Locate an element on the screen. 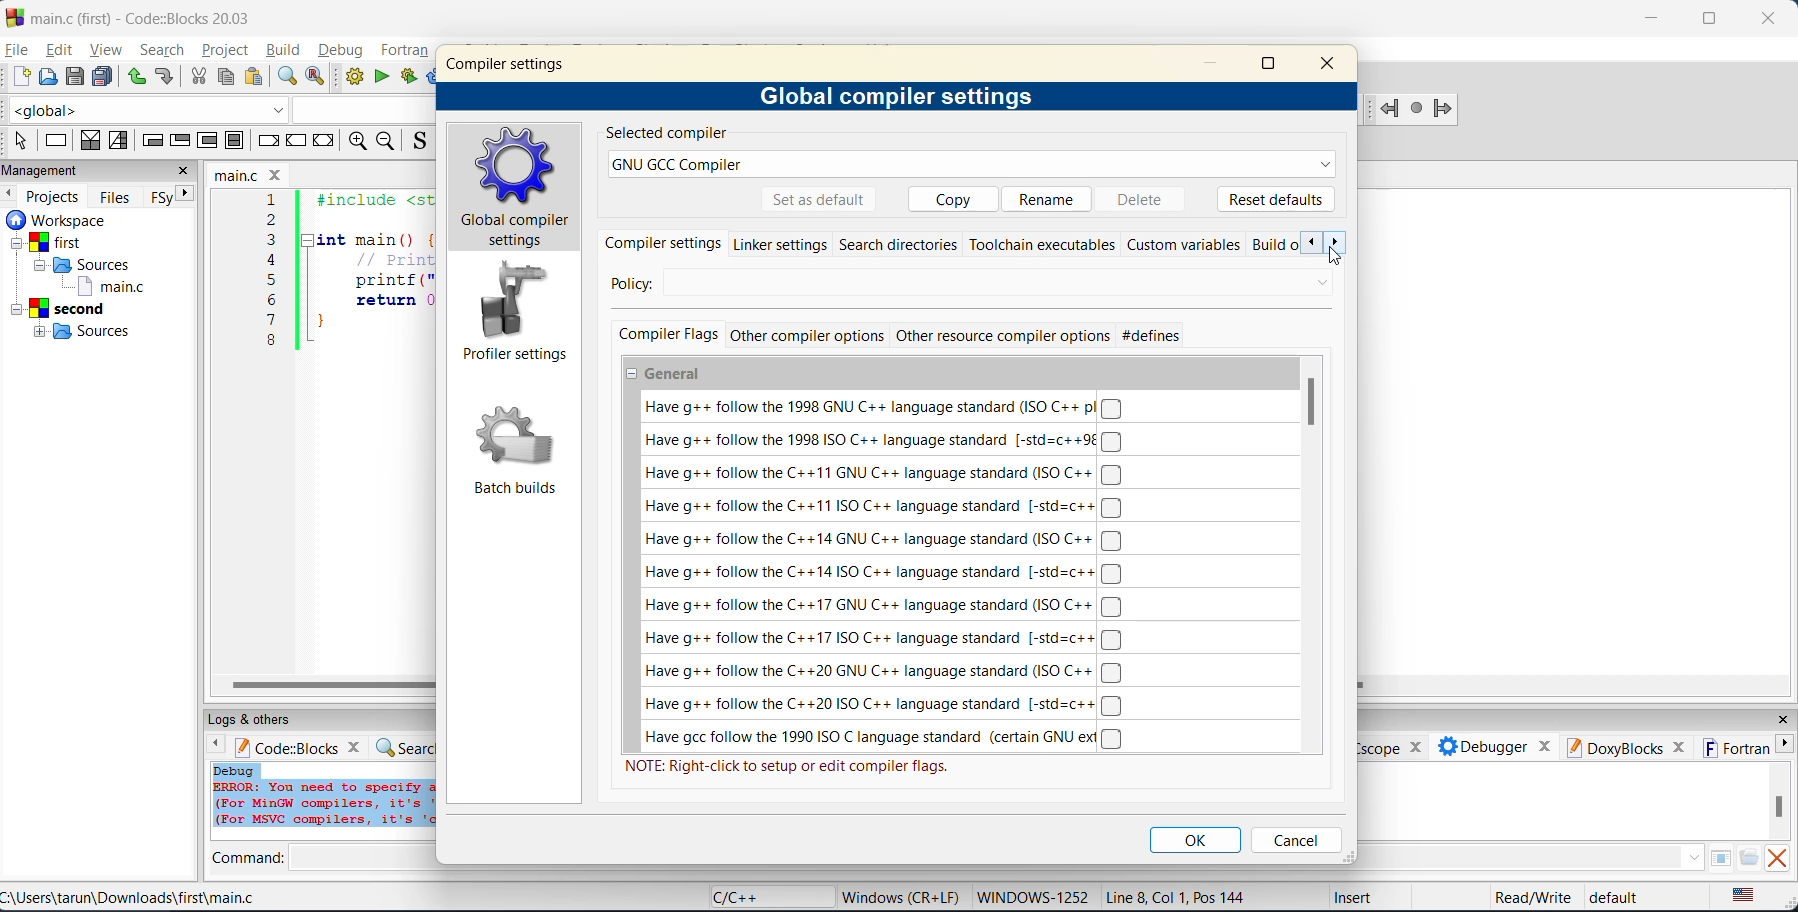  compiler flags is located at coordinates (667, 335).